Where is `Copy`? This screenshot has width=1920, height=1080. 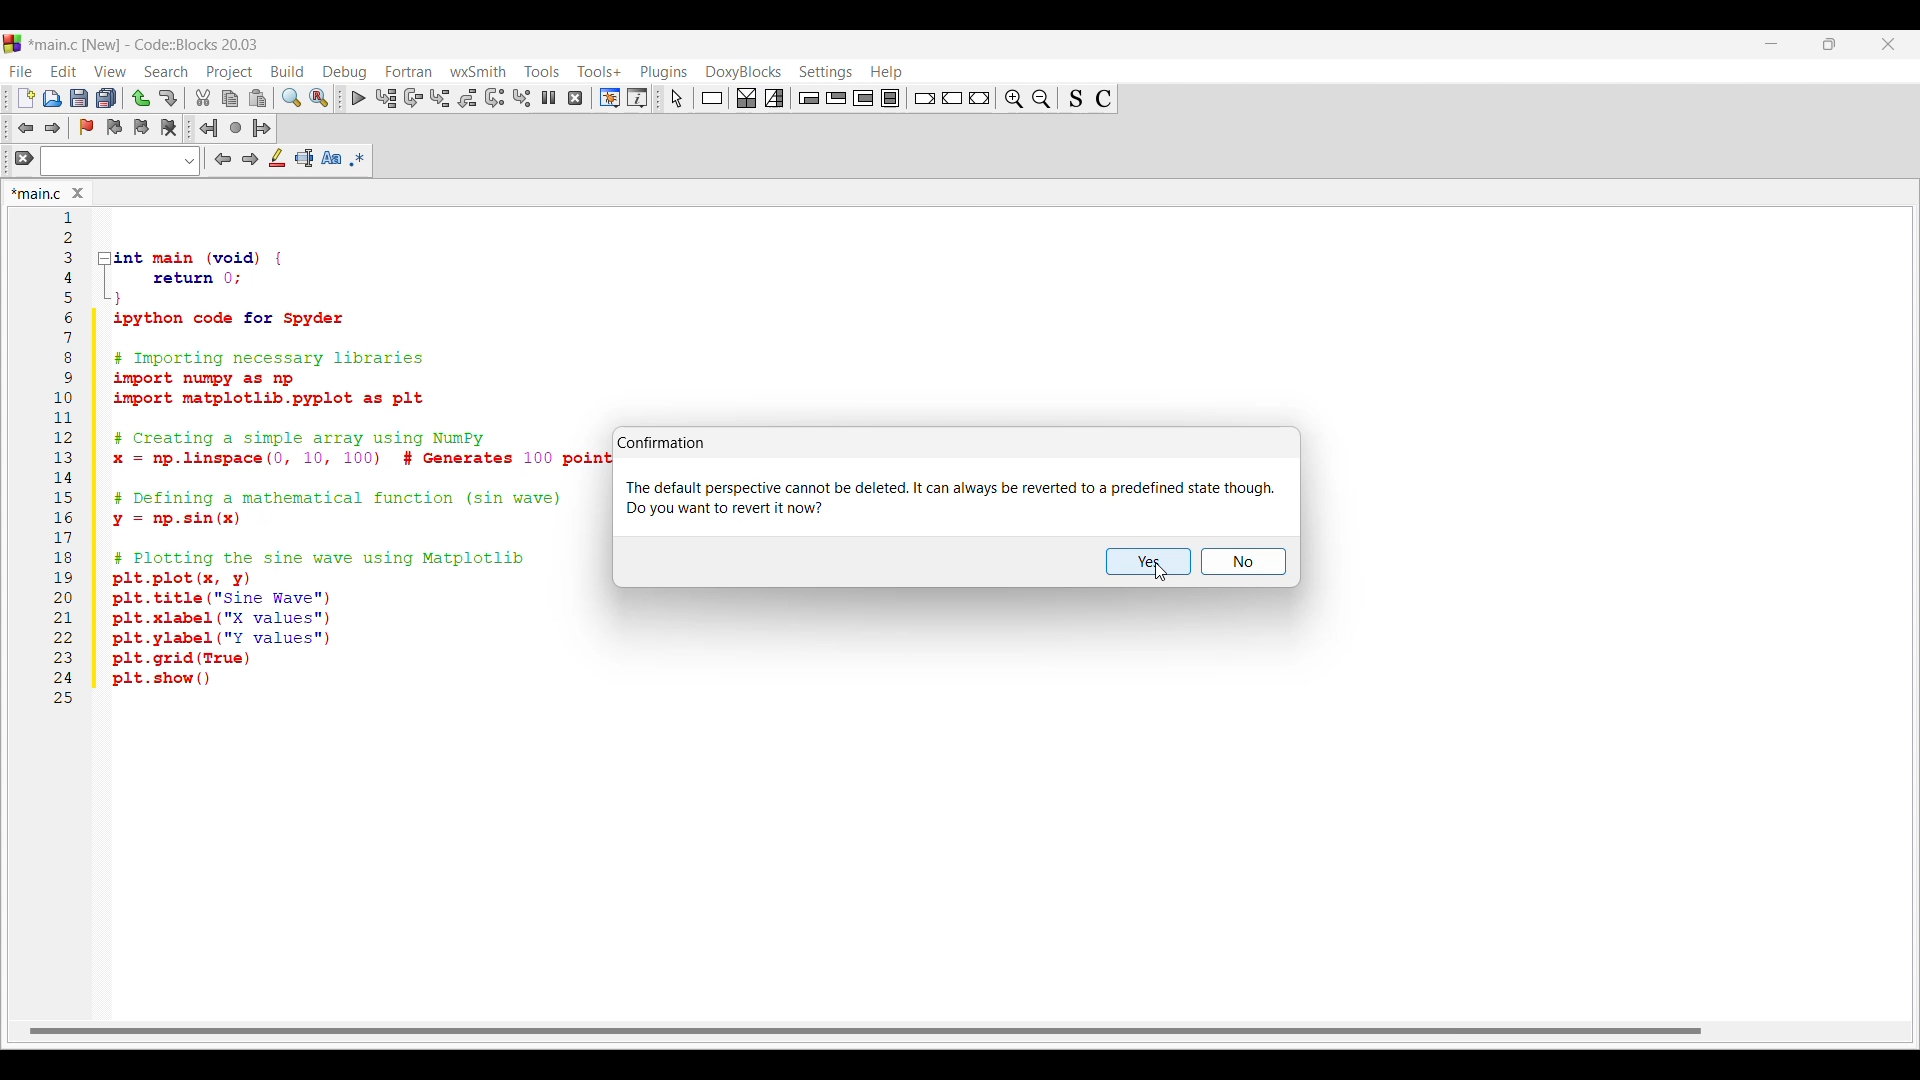 Copy is located at coordinates (231, 99).